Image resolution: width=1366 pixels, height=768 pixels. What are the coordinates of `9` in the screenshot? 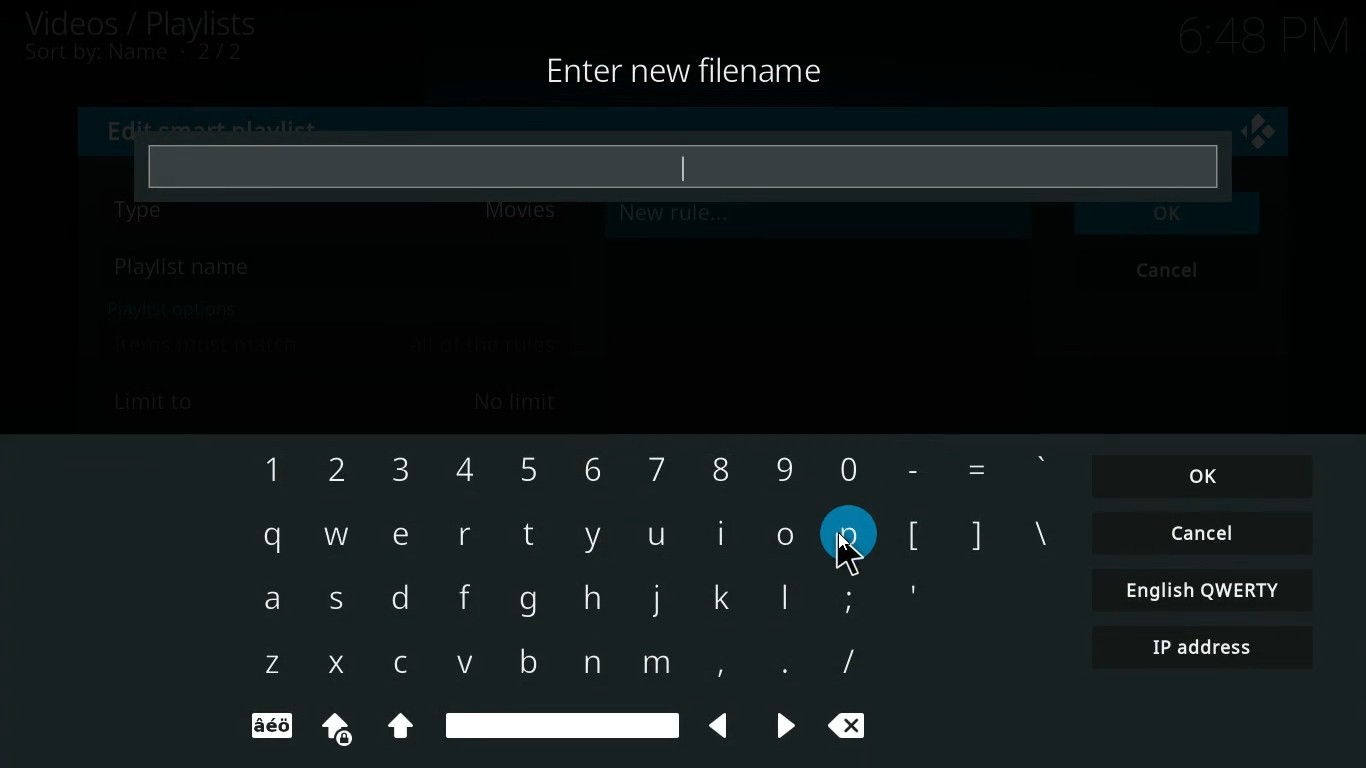 It's located at (784, 465).